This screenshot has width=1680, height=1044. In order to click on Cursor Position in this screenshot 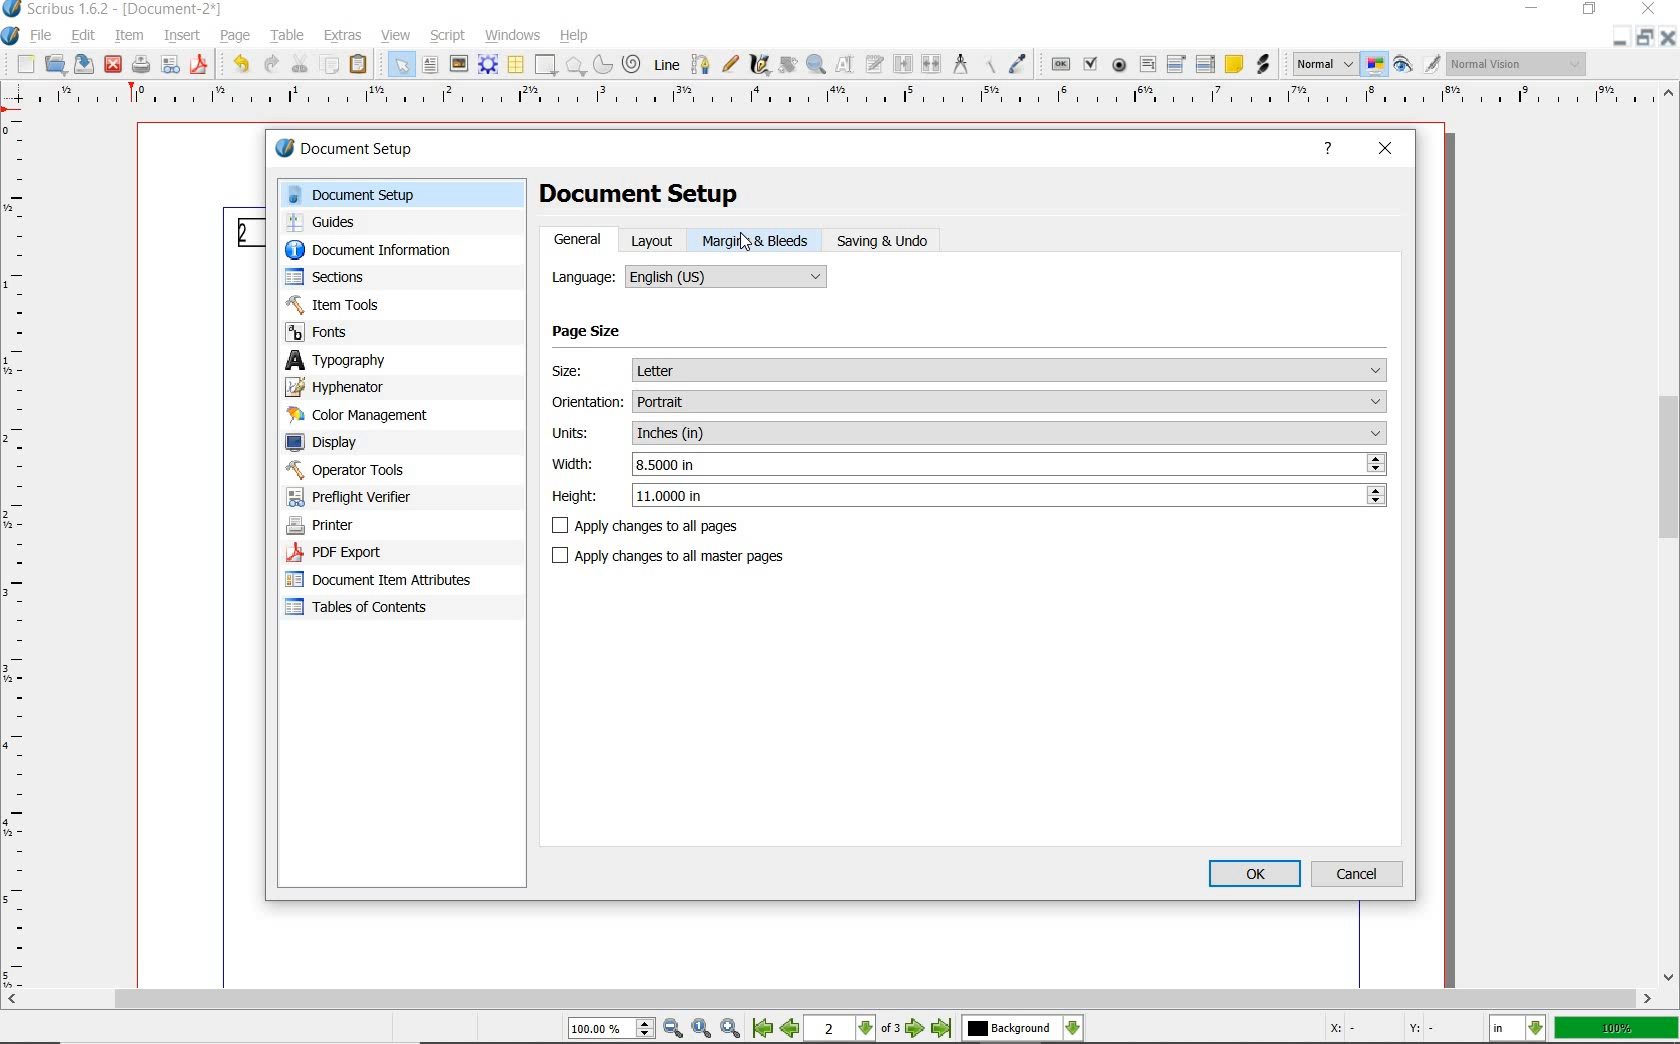, I will do `click(746, 241)`.